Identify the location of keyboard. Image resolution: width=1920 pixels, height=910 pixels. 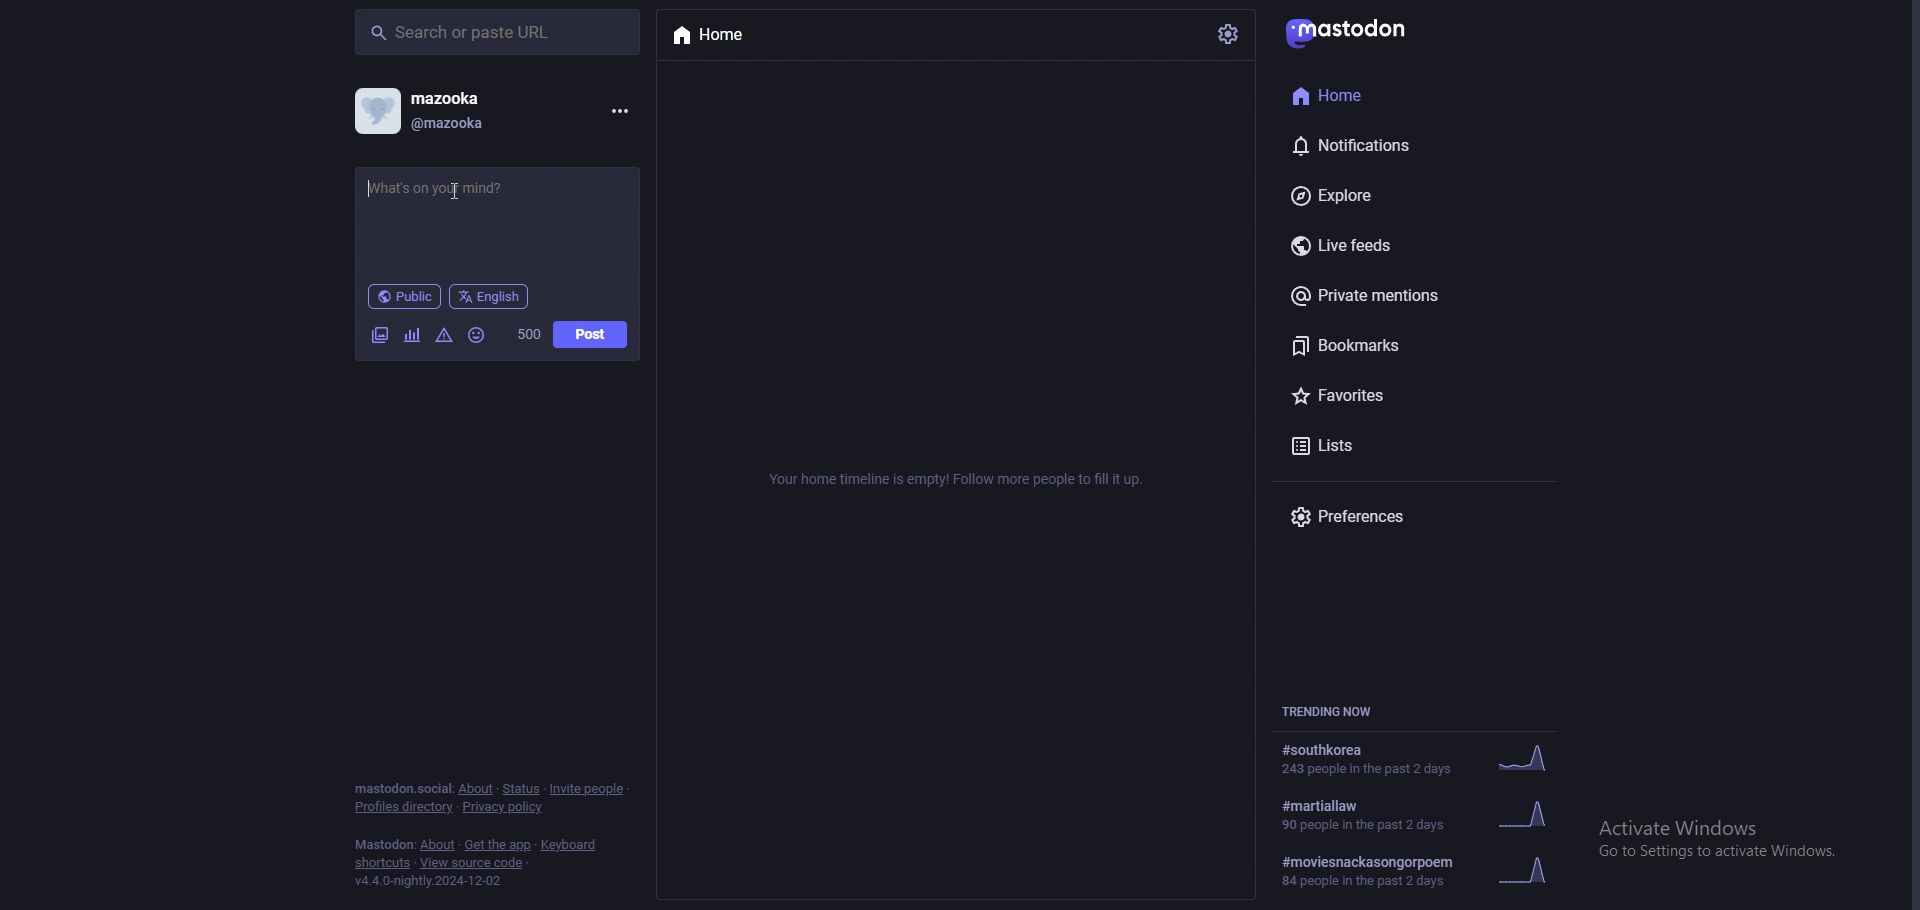
(567, 845).